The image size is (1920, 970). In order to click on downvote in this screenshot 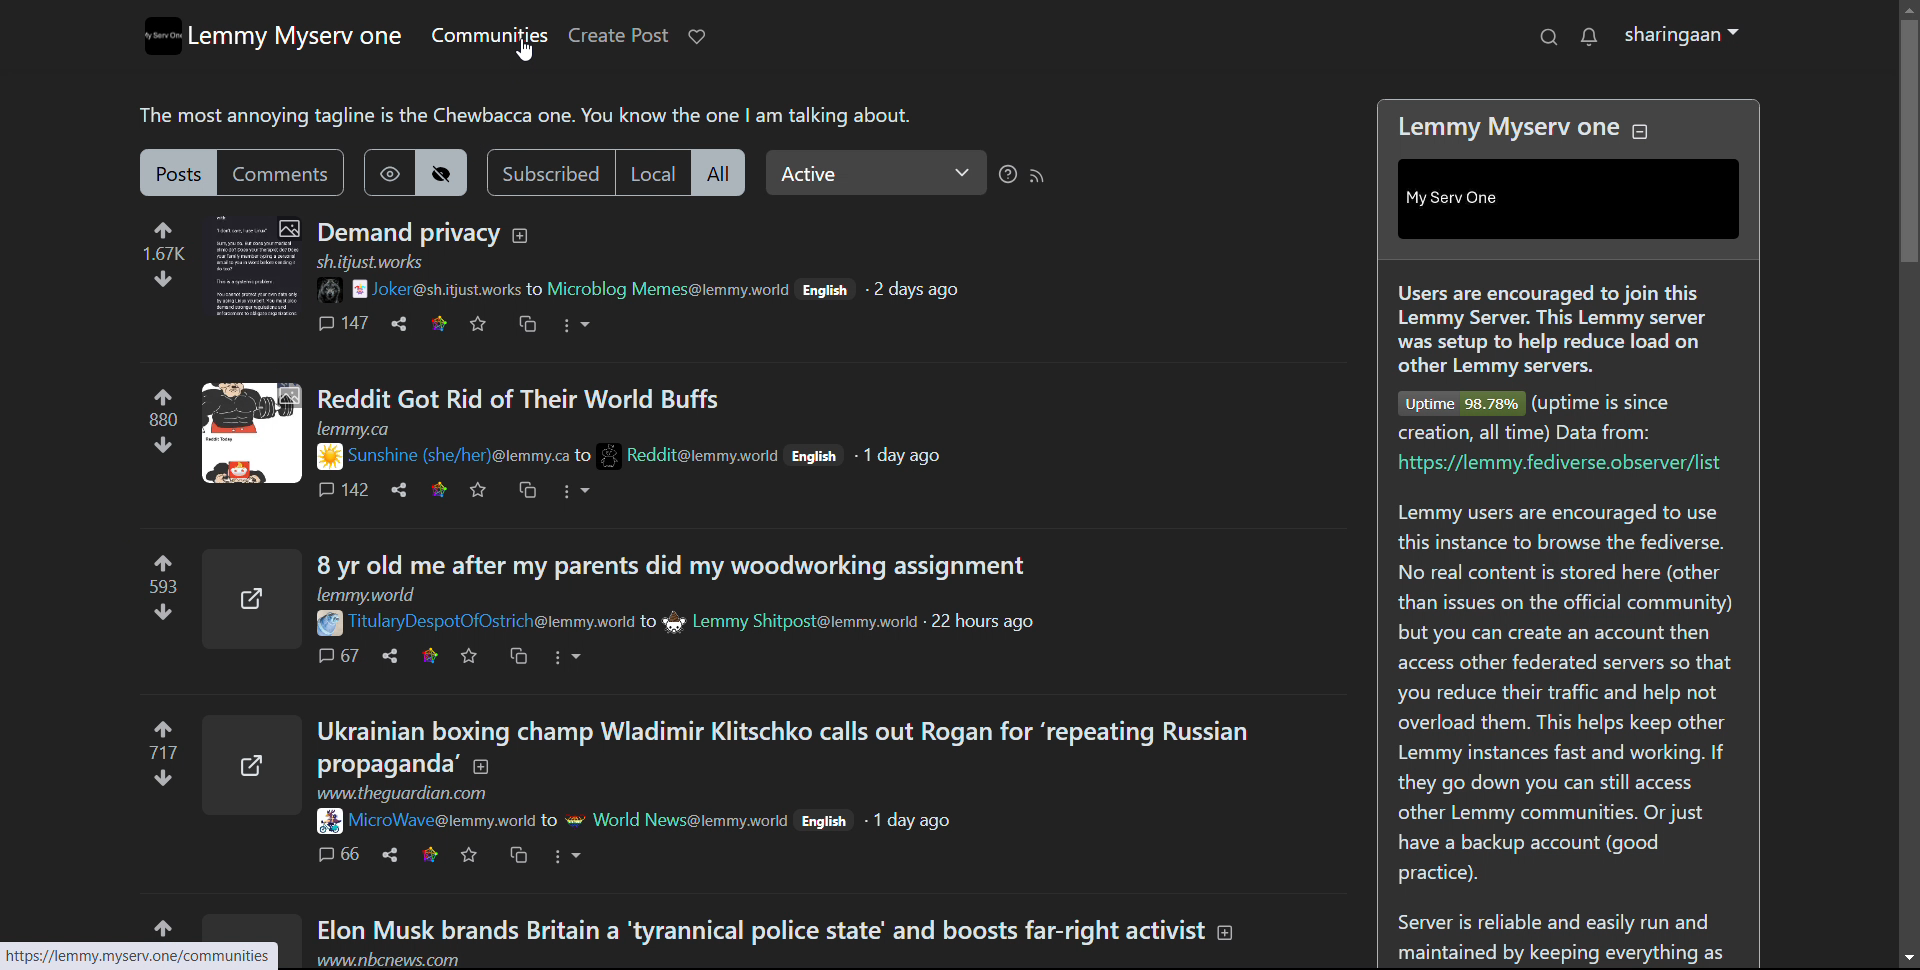, I will do `click(158, 279)`.